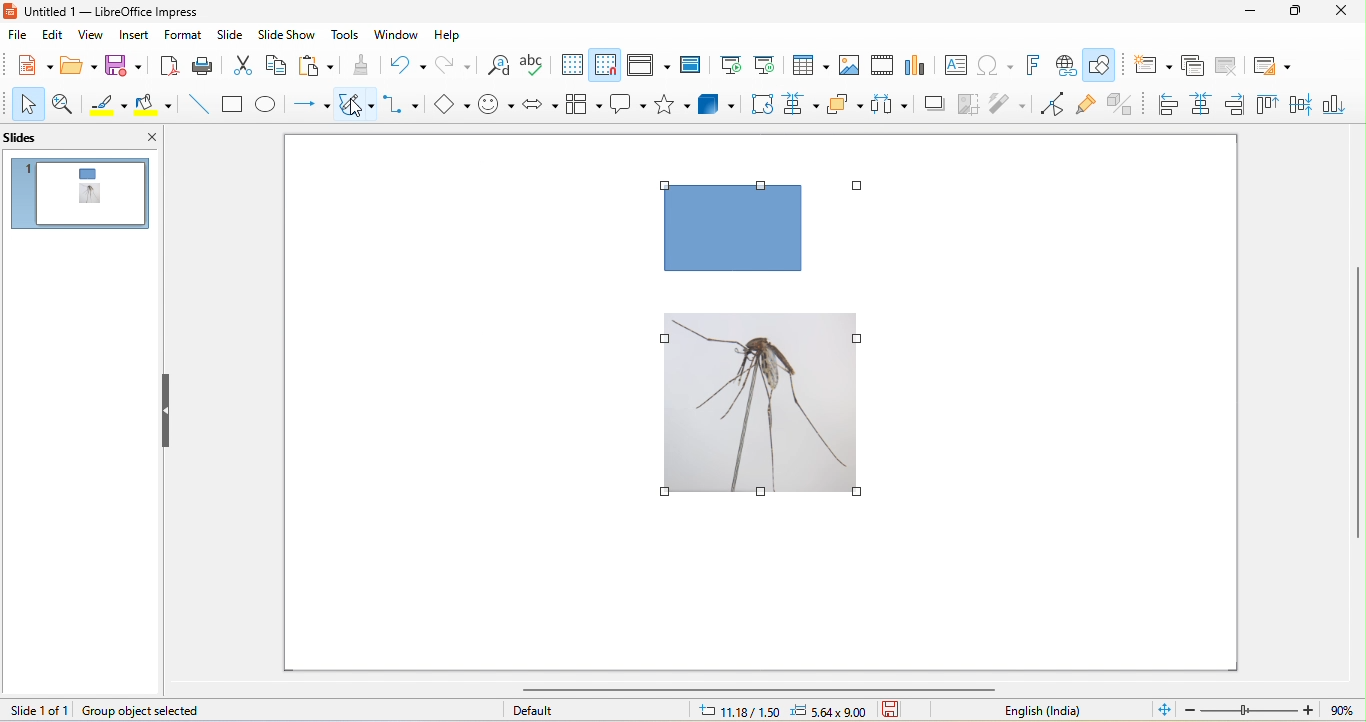 This screenshot has height=722, width=1366. What do you see at coordinates (79, 66) in the screenshot?
I see `open` at bounding box center [79, 66].